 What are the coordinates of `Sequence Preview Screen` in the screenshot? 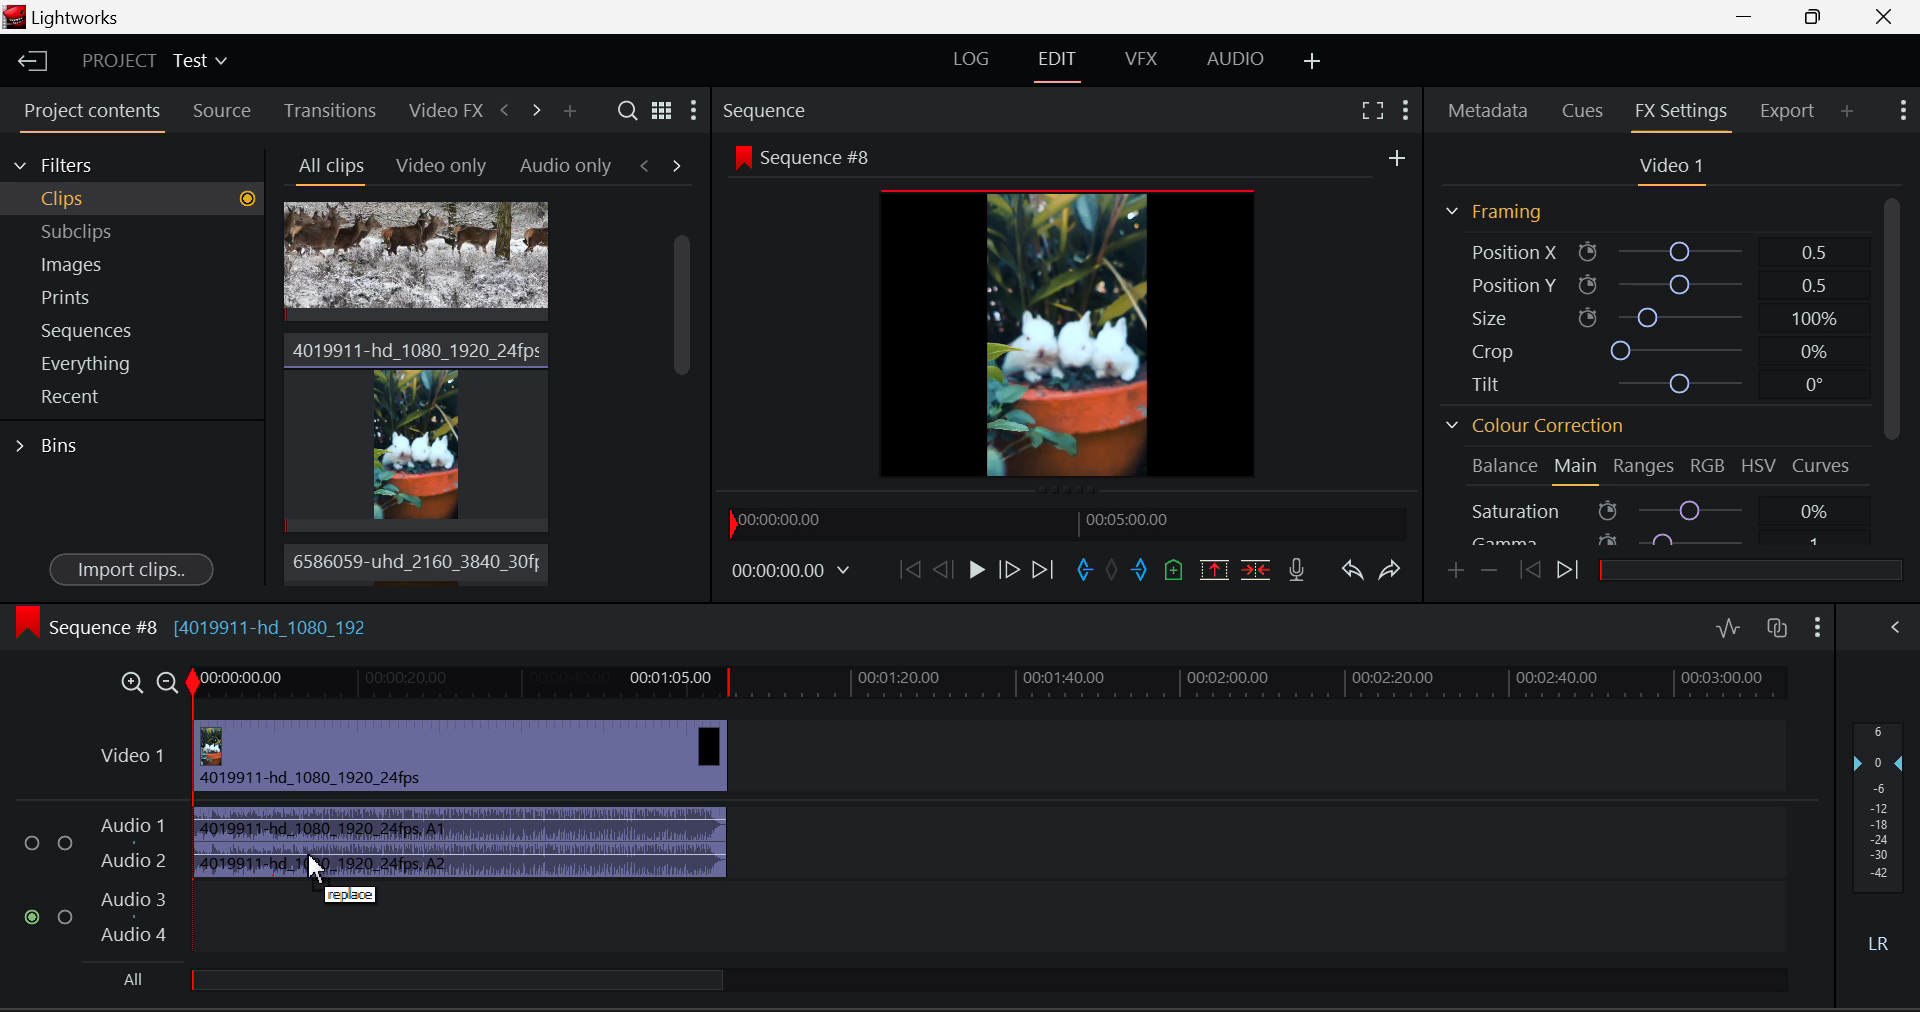 It's located at (1069, 314).